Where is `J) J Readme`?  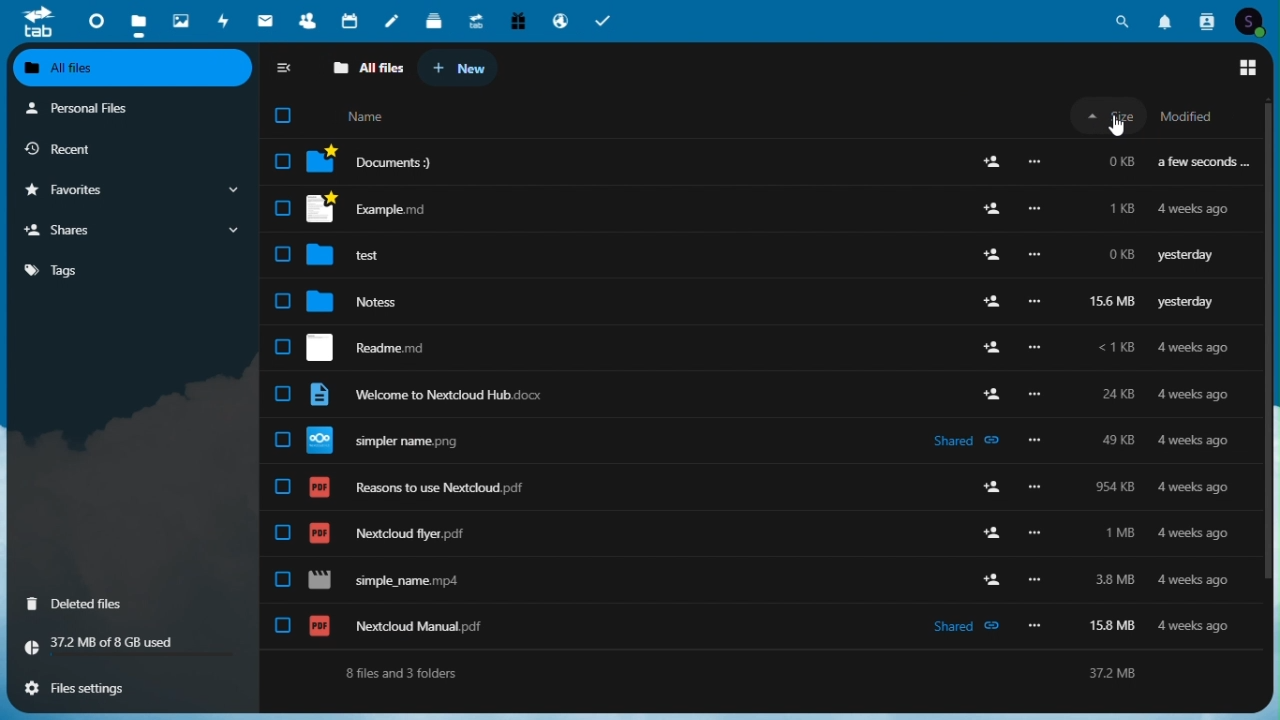 J) J Readme is located at coordinates (758, 488).